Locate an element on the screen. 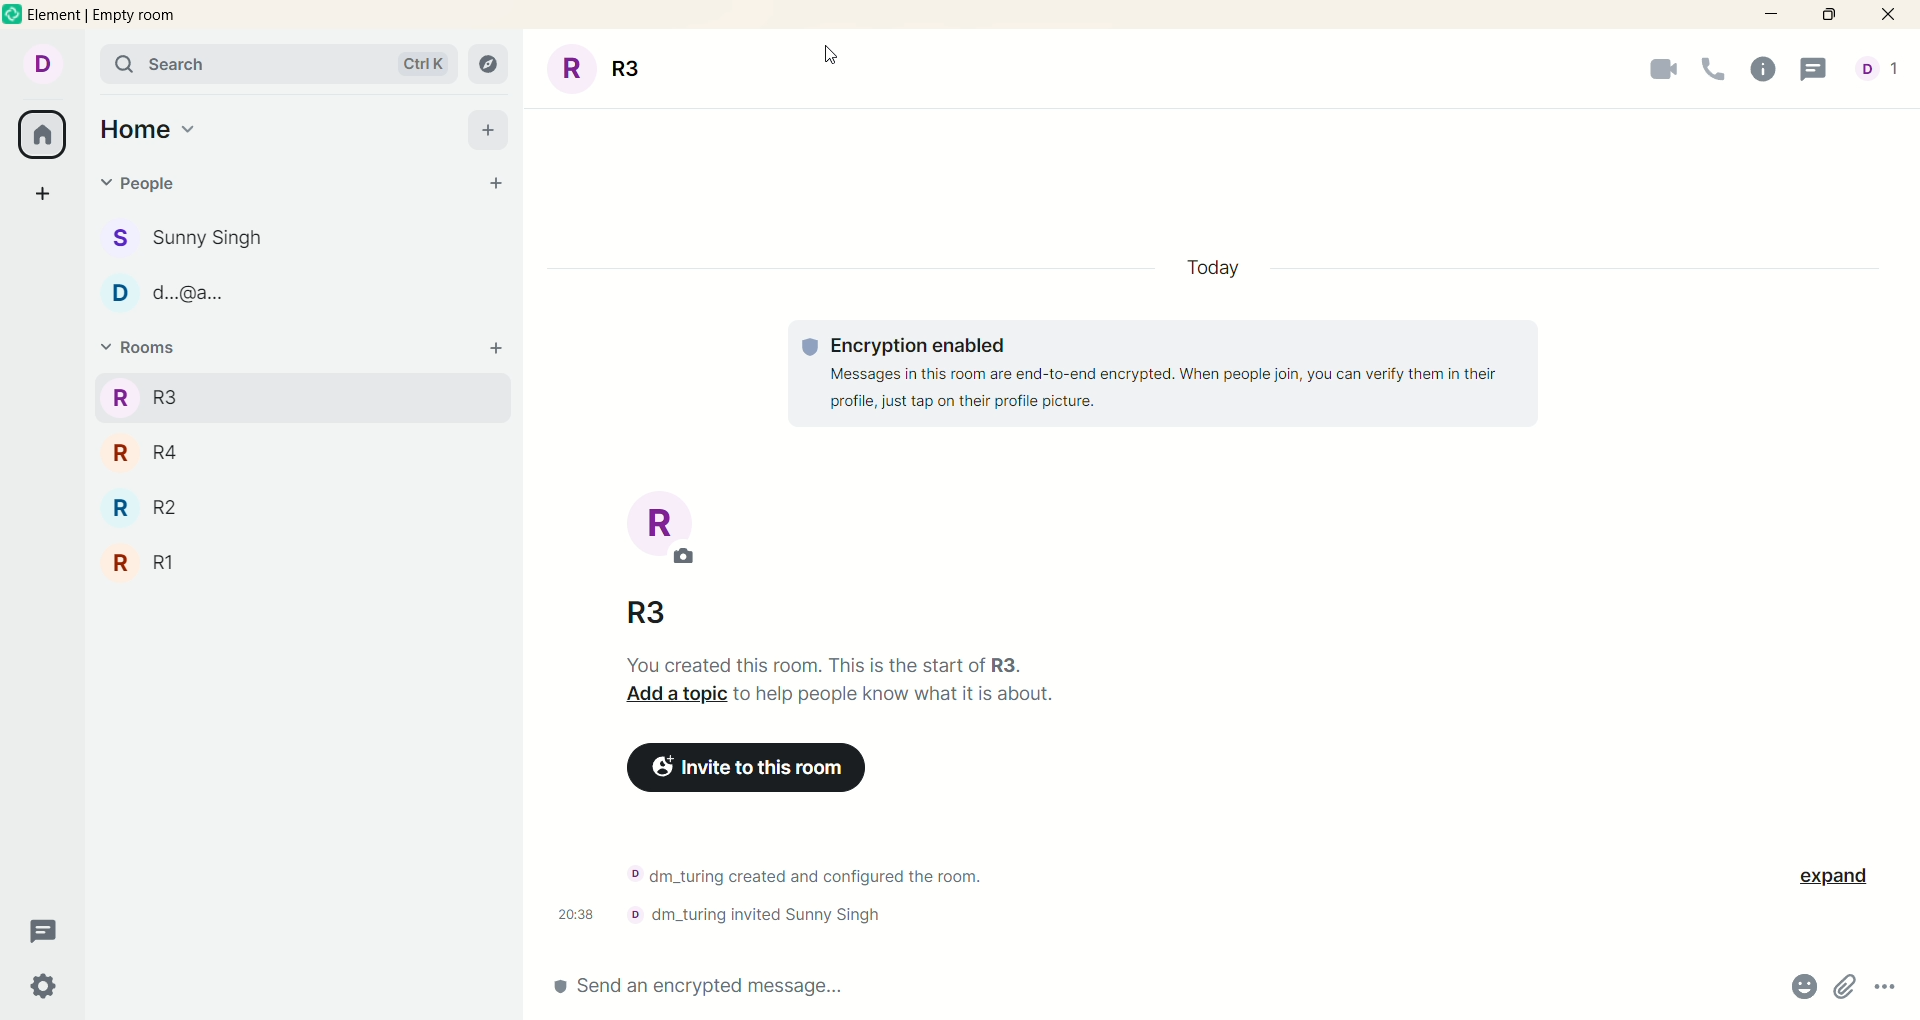 Image resolution: width=1920 pixels, height=1020 pixels. rooms is located at coordinates (146, 352).